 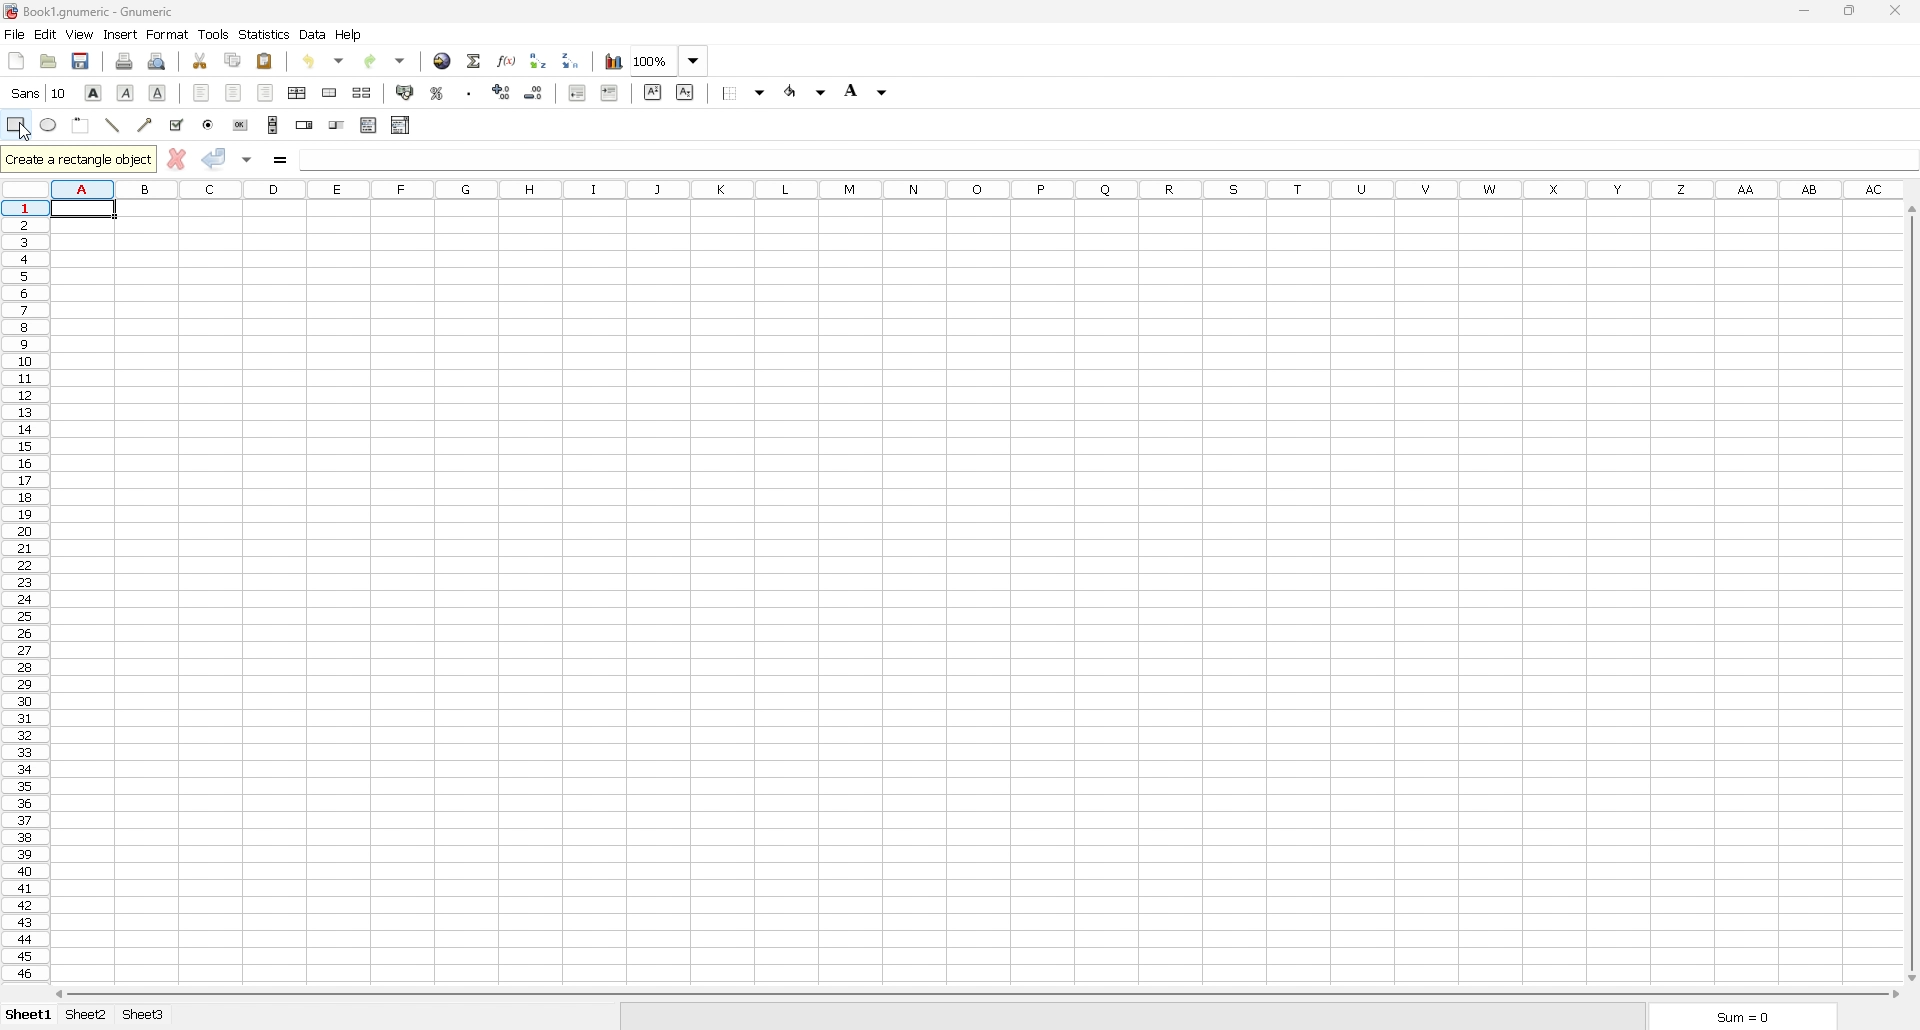 I want to click on button, so click(x=241, y=125).